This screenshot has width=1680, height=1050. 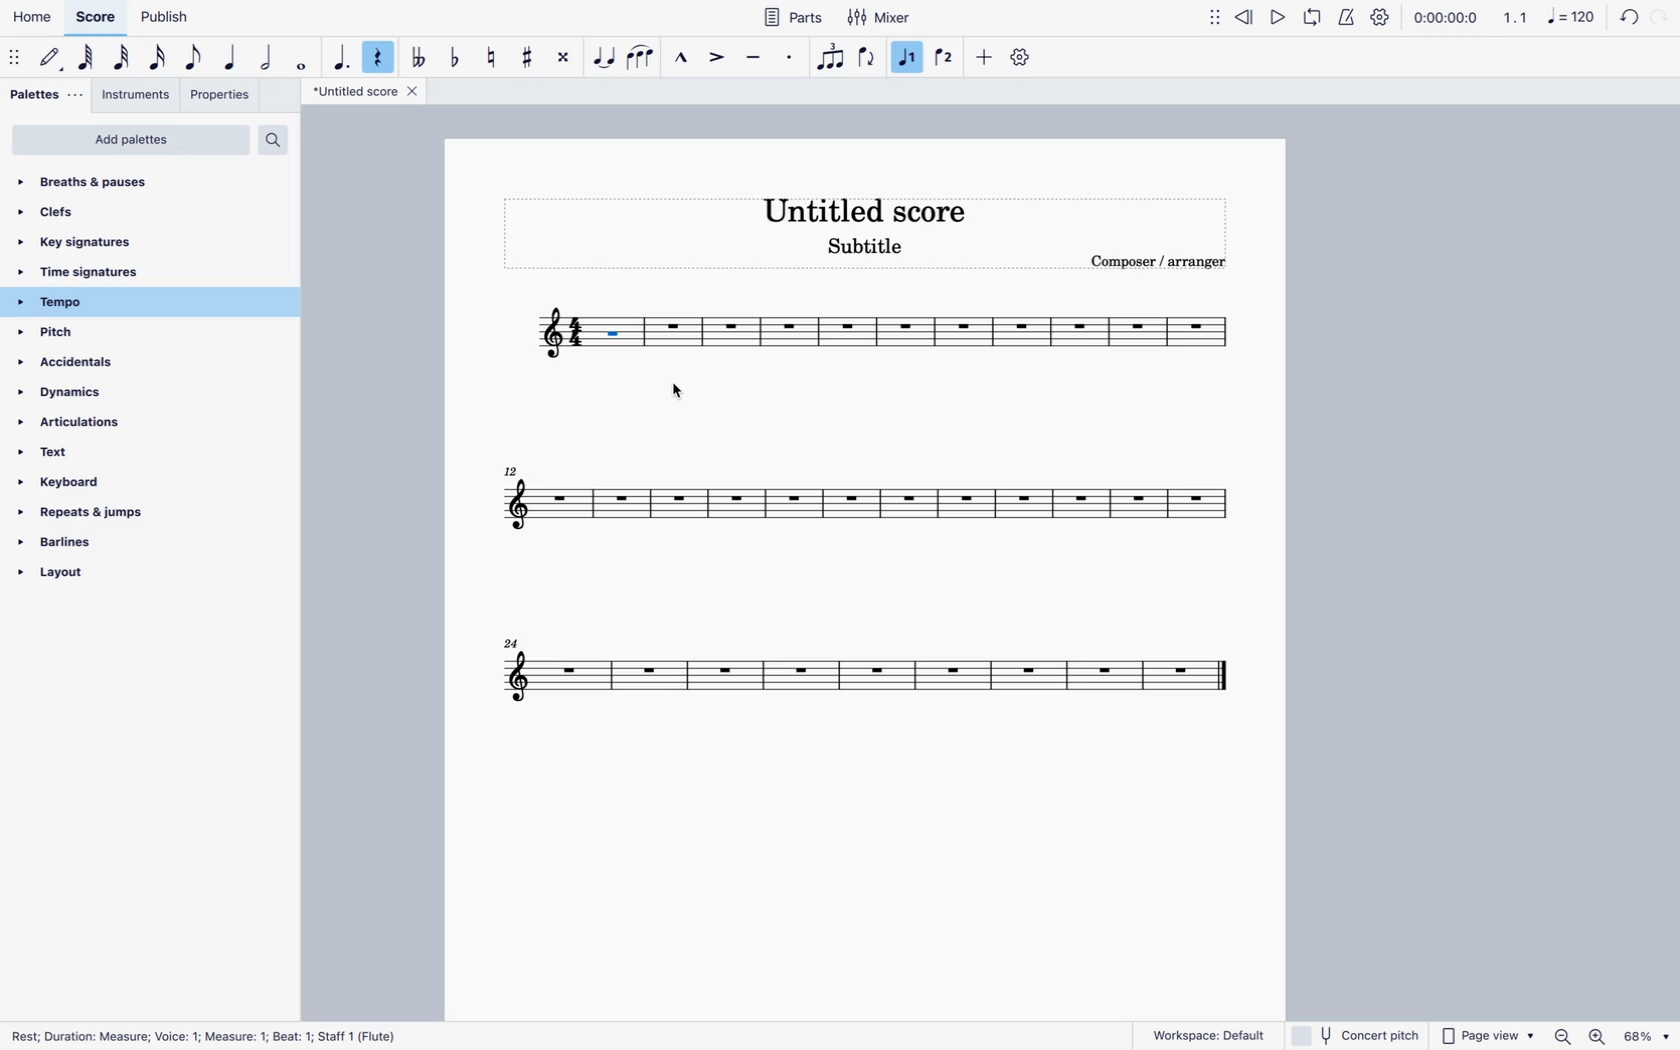 I want to click on workspace, so click(x=1208, y=1032).